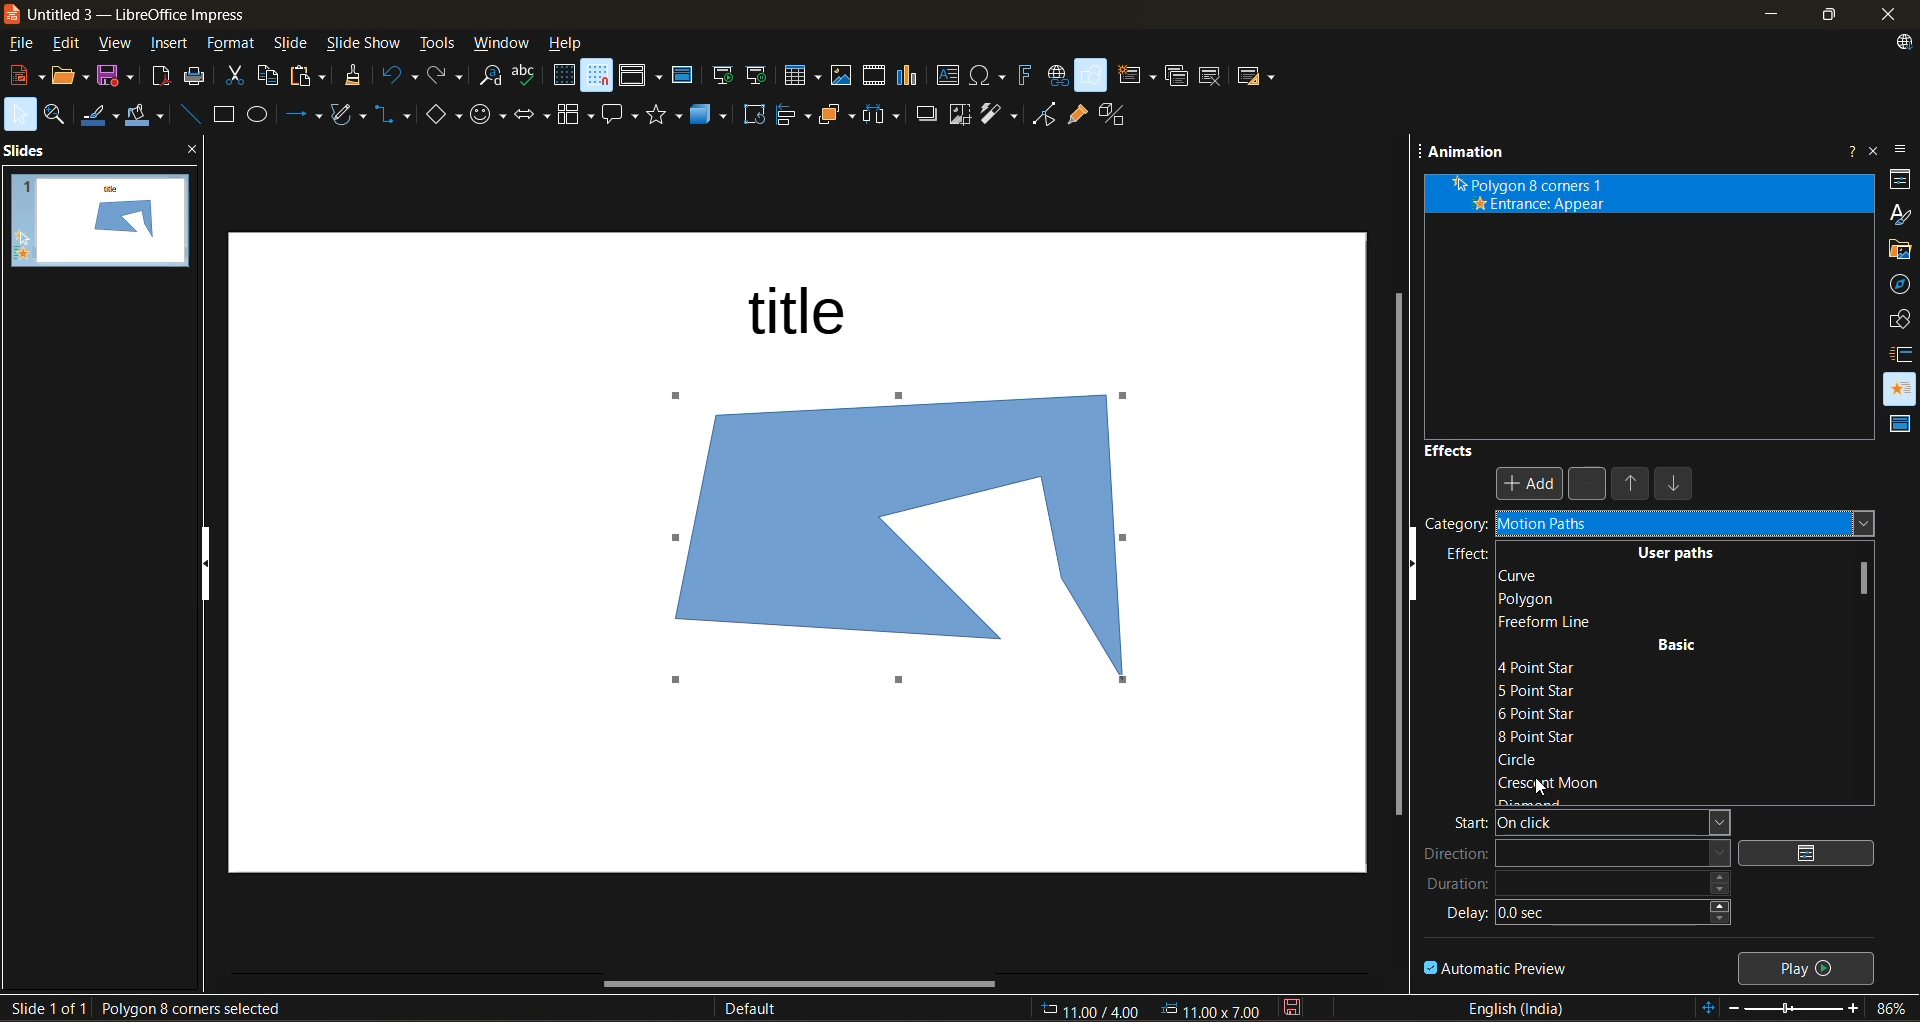 This screenshot has width=1920, height=1022. I want to click on effects, so click(1458, 450).